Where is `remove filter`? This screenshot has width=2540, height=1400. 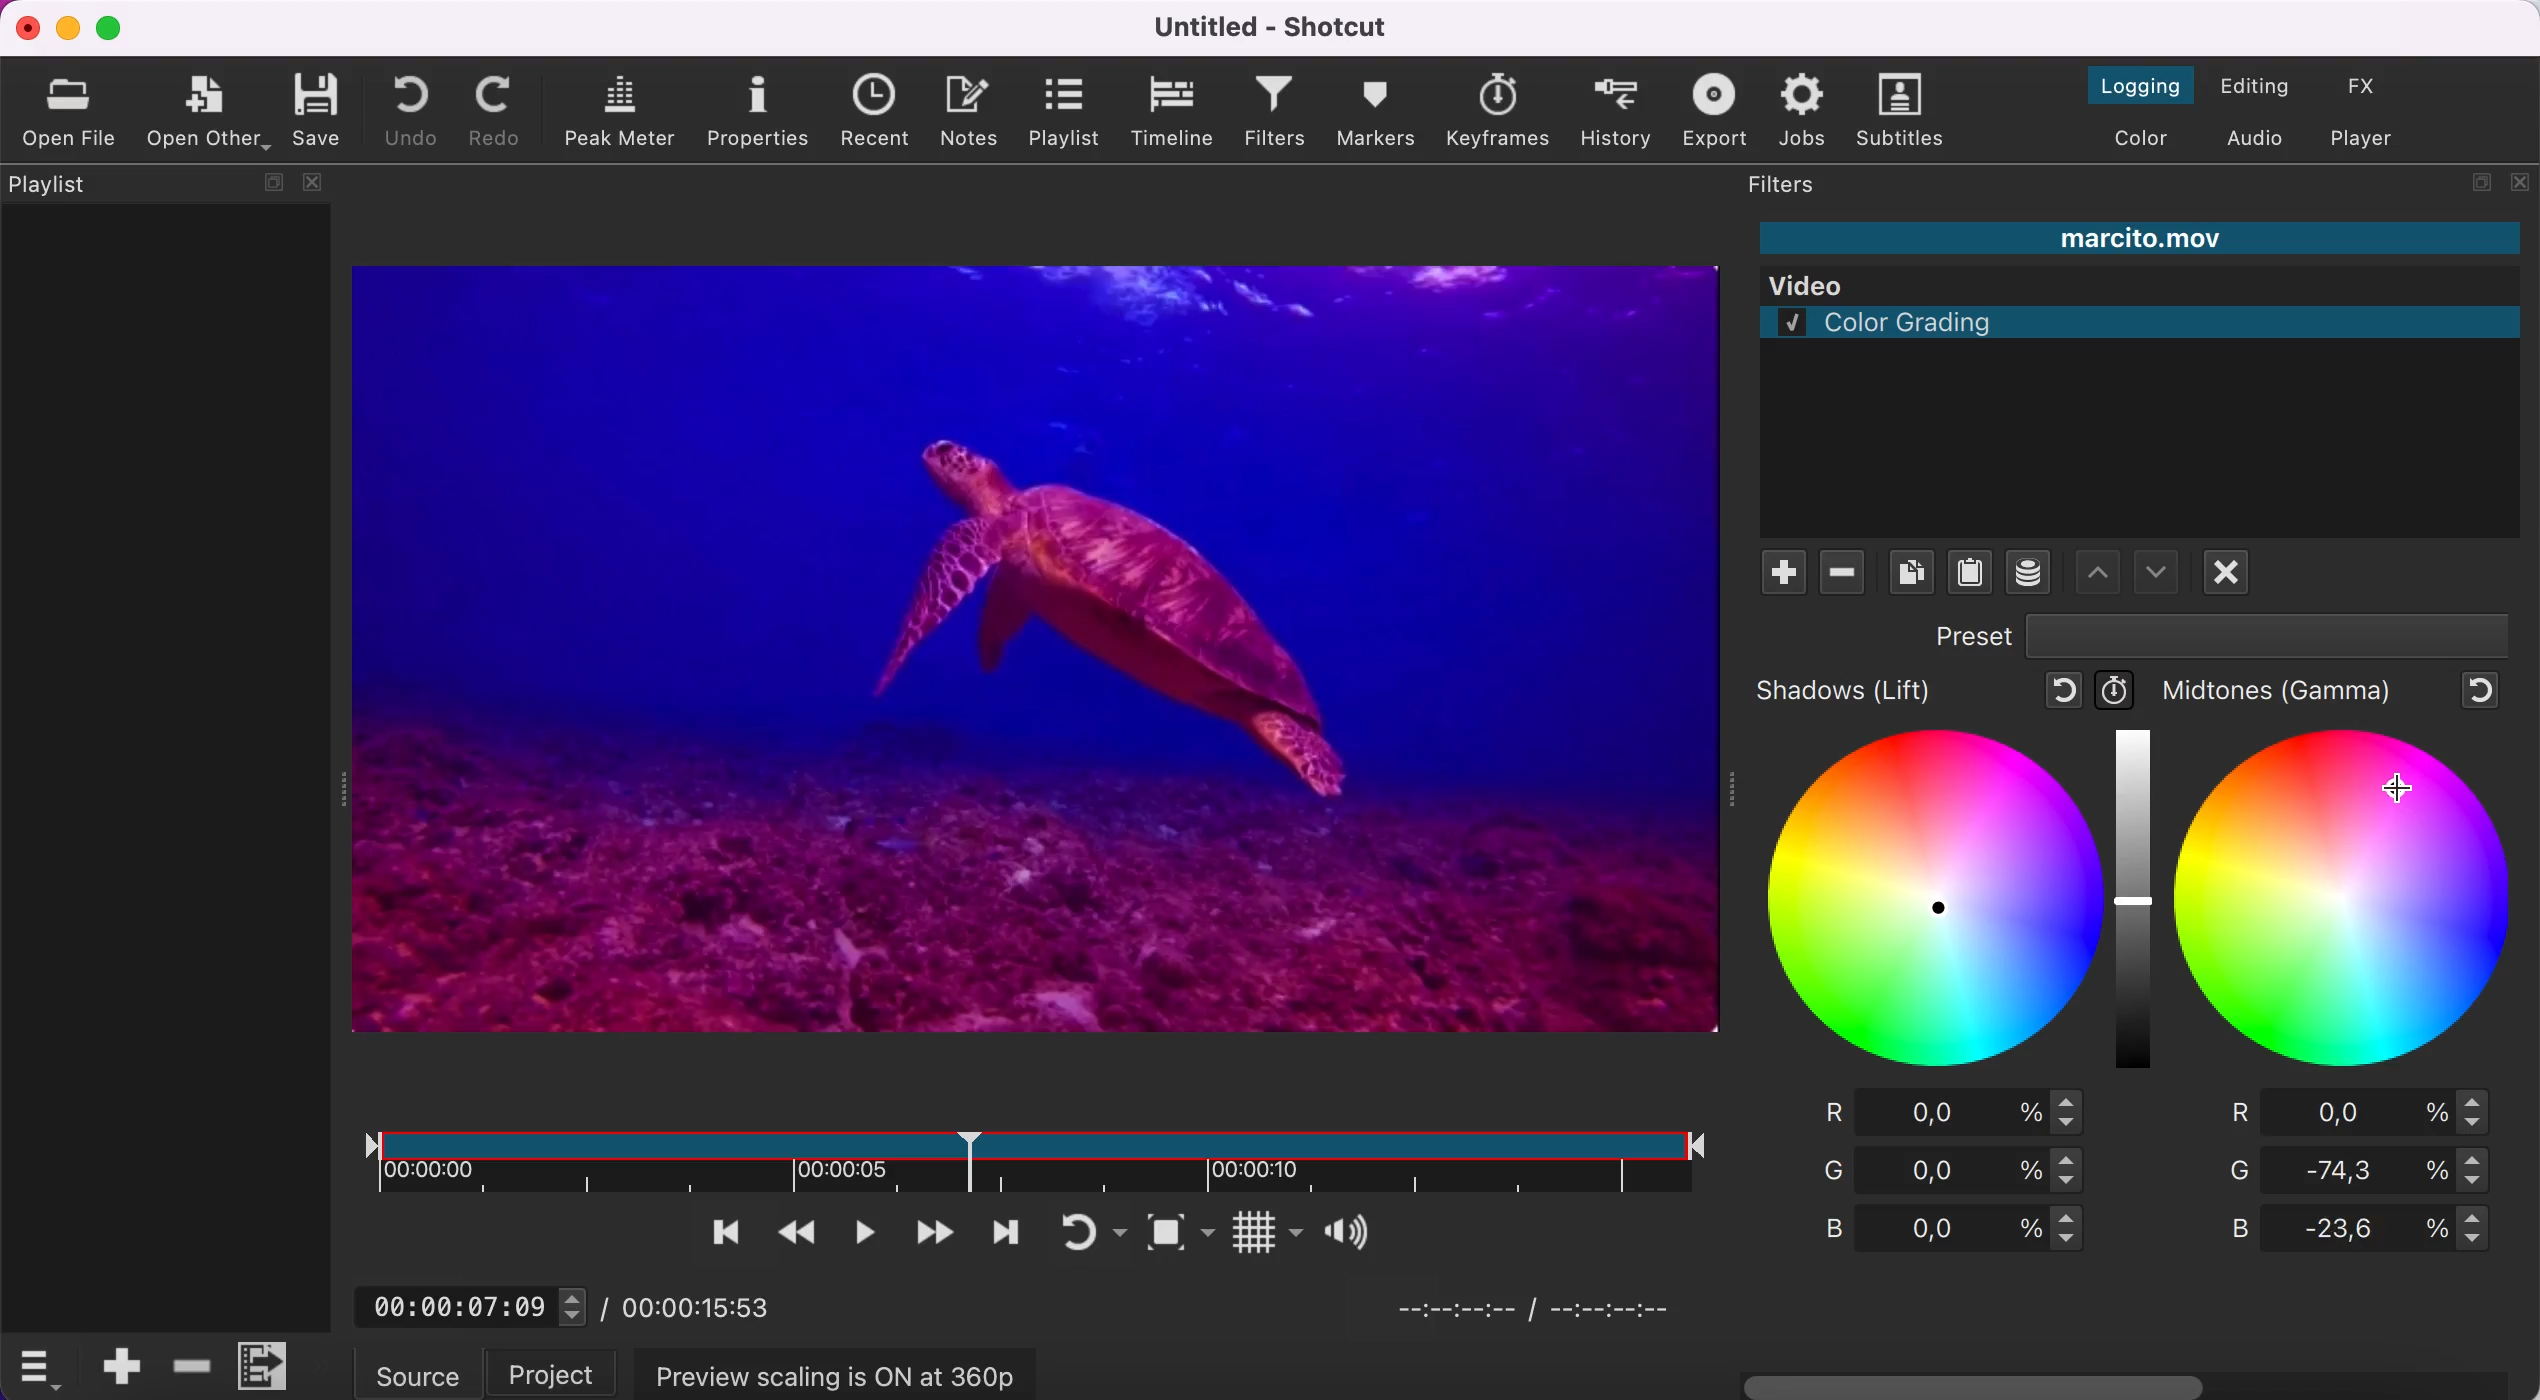
remove filter is located at coordinates (1848, 575).